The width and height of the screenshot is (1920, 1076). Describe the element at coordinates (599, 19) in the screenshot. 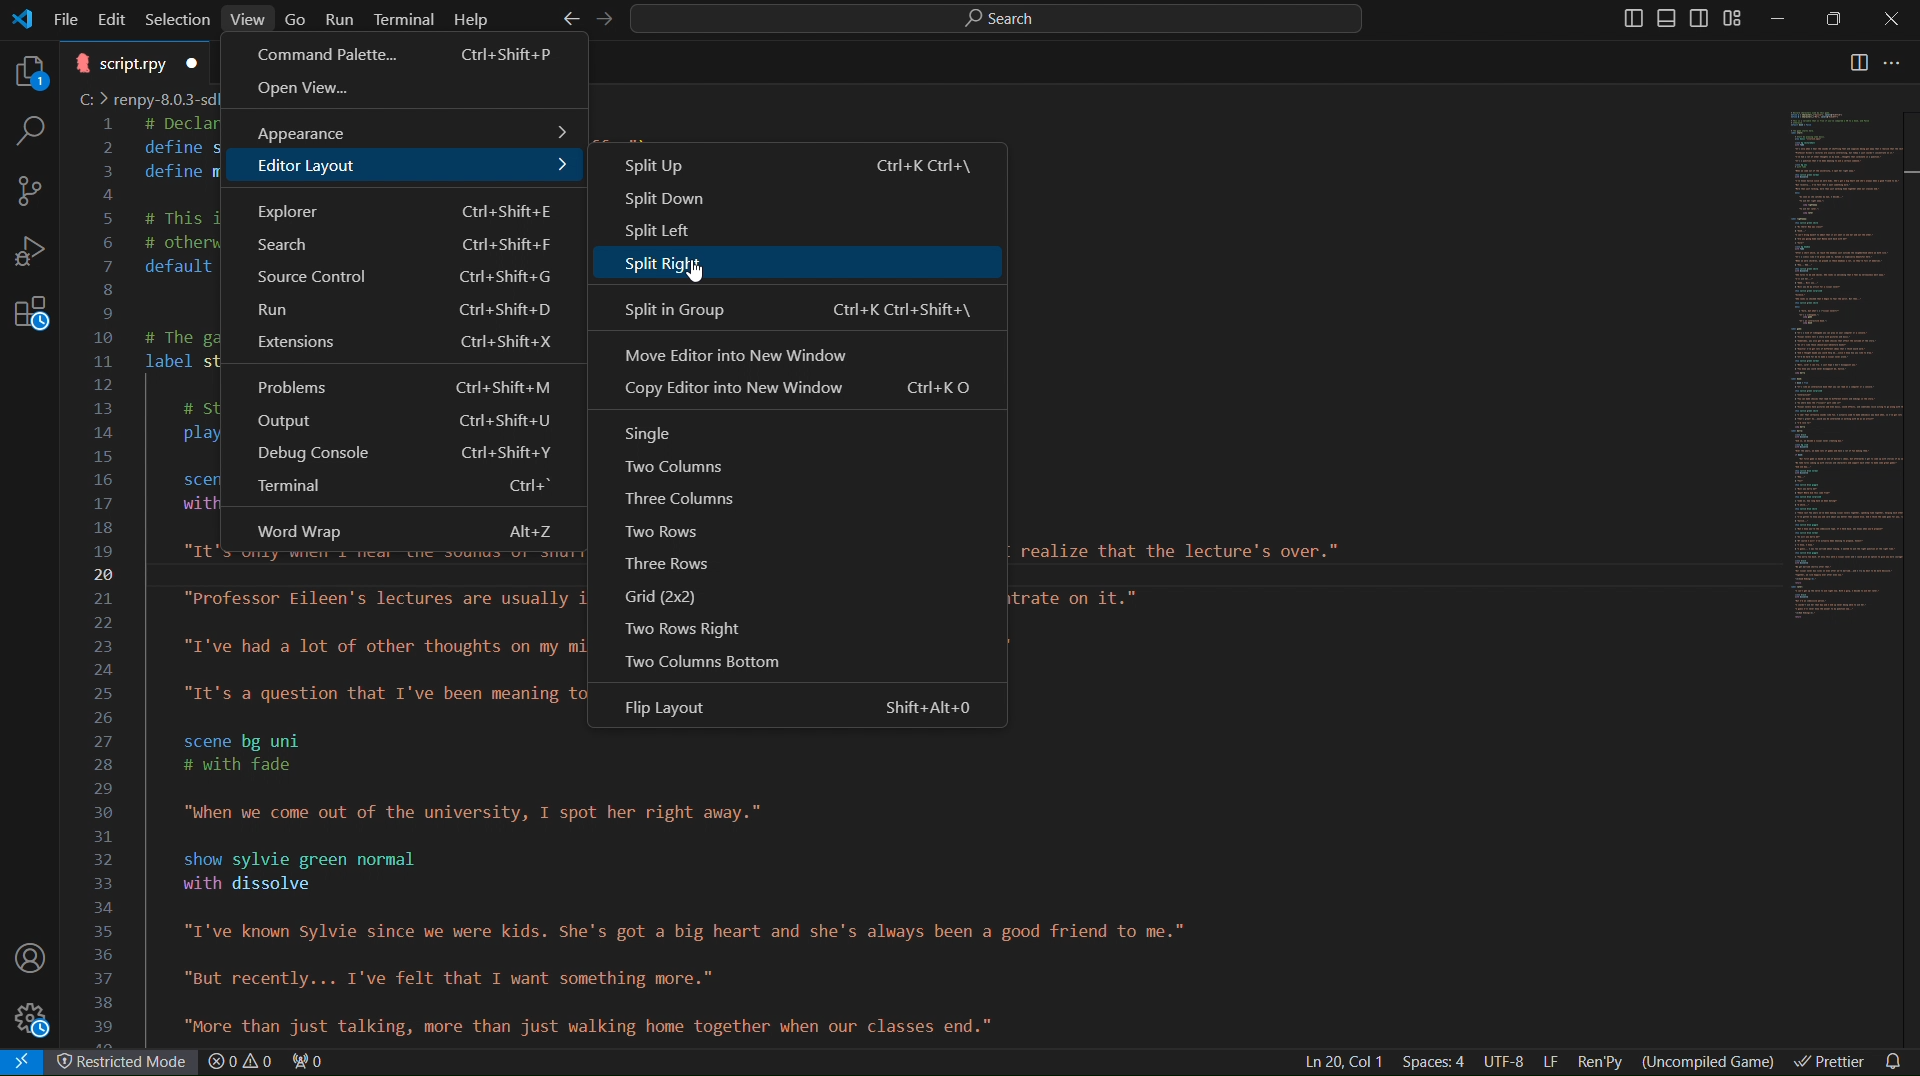

I see `Forward` at that location.